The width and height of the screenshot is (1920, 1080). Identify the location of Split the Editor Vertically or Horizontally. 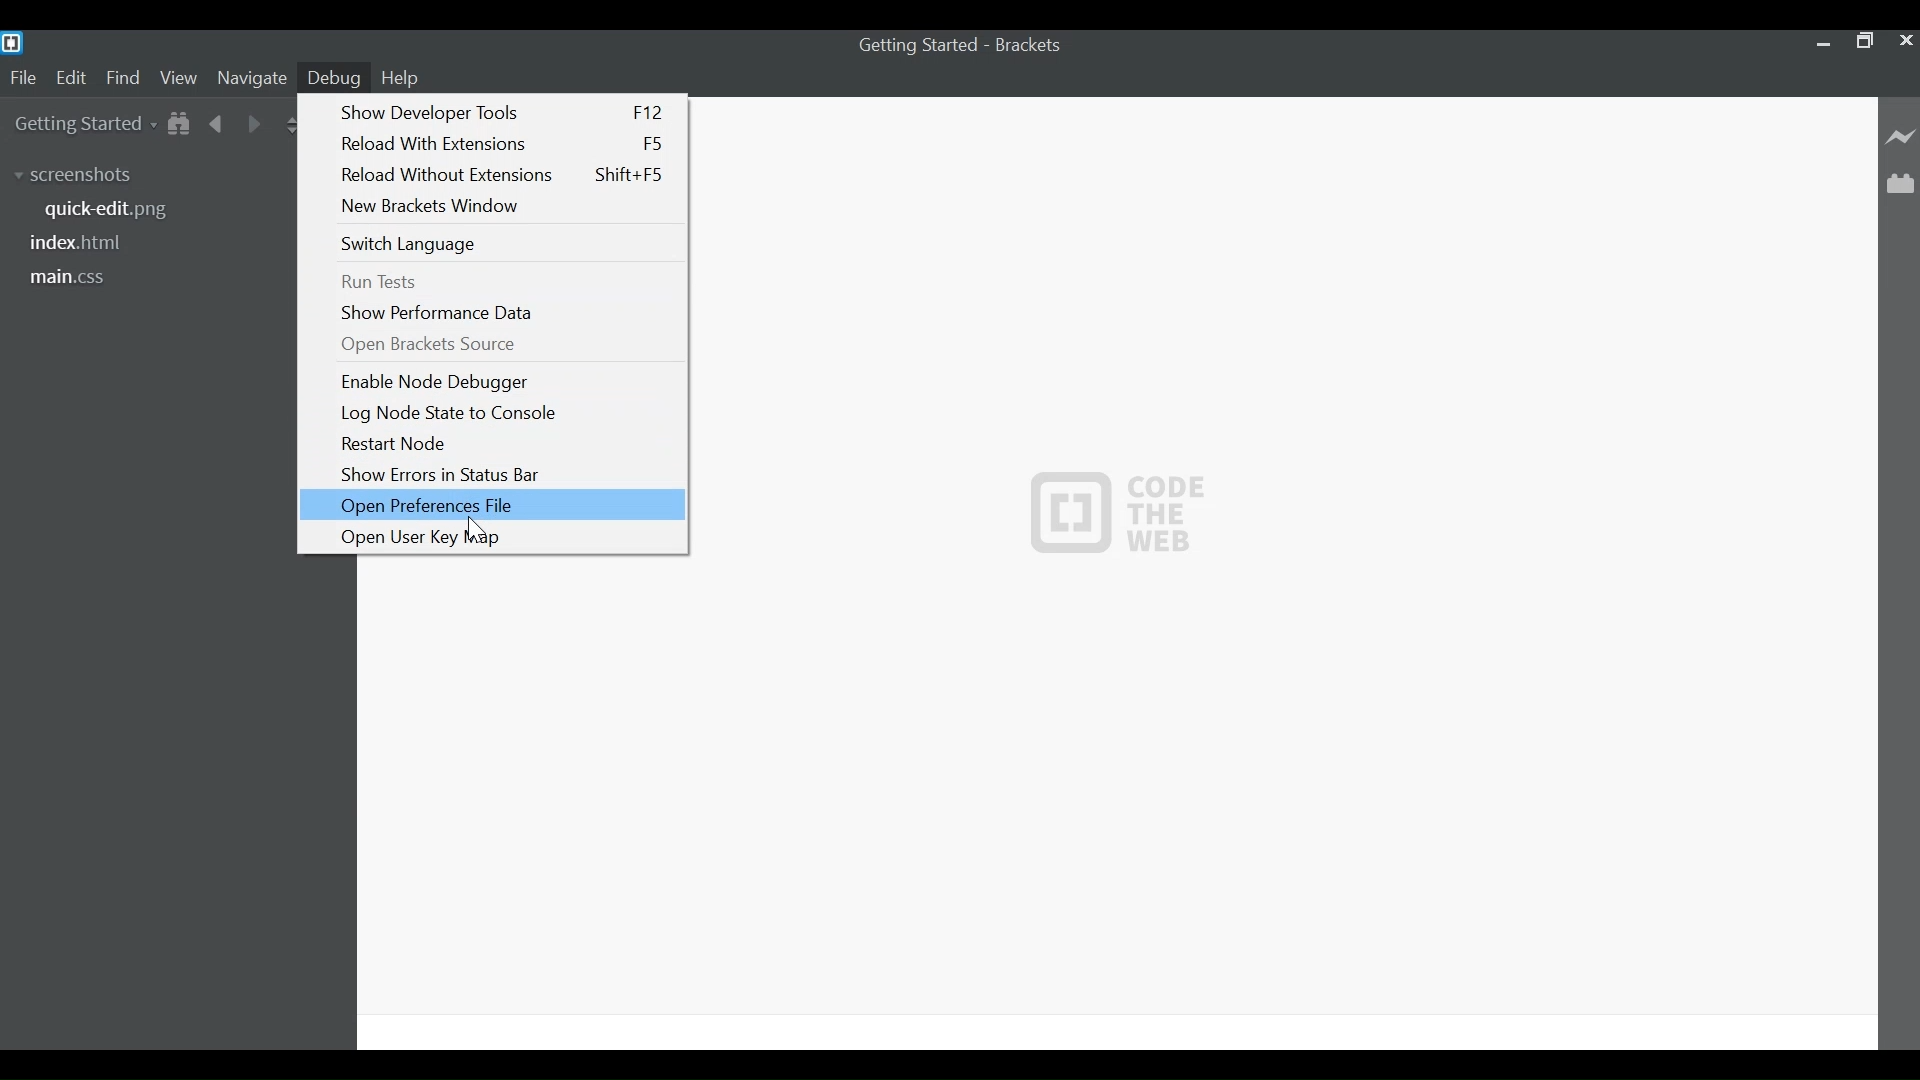
(290, 122).